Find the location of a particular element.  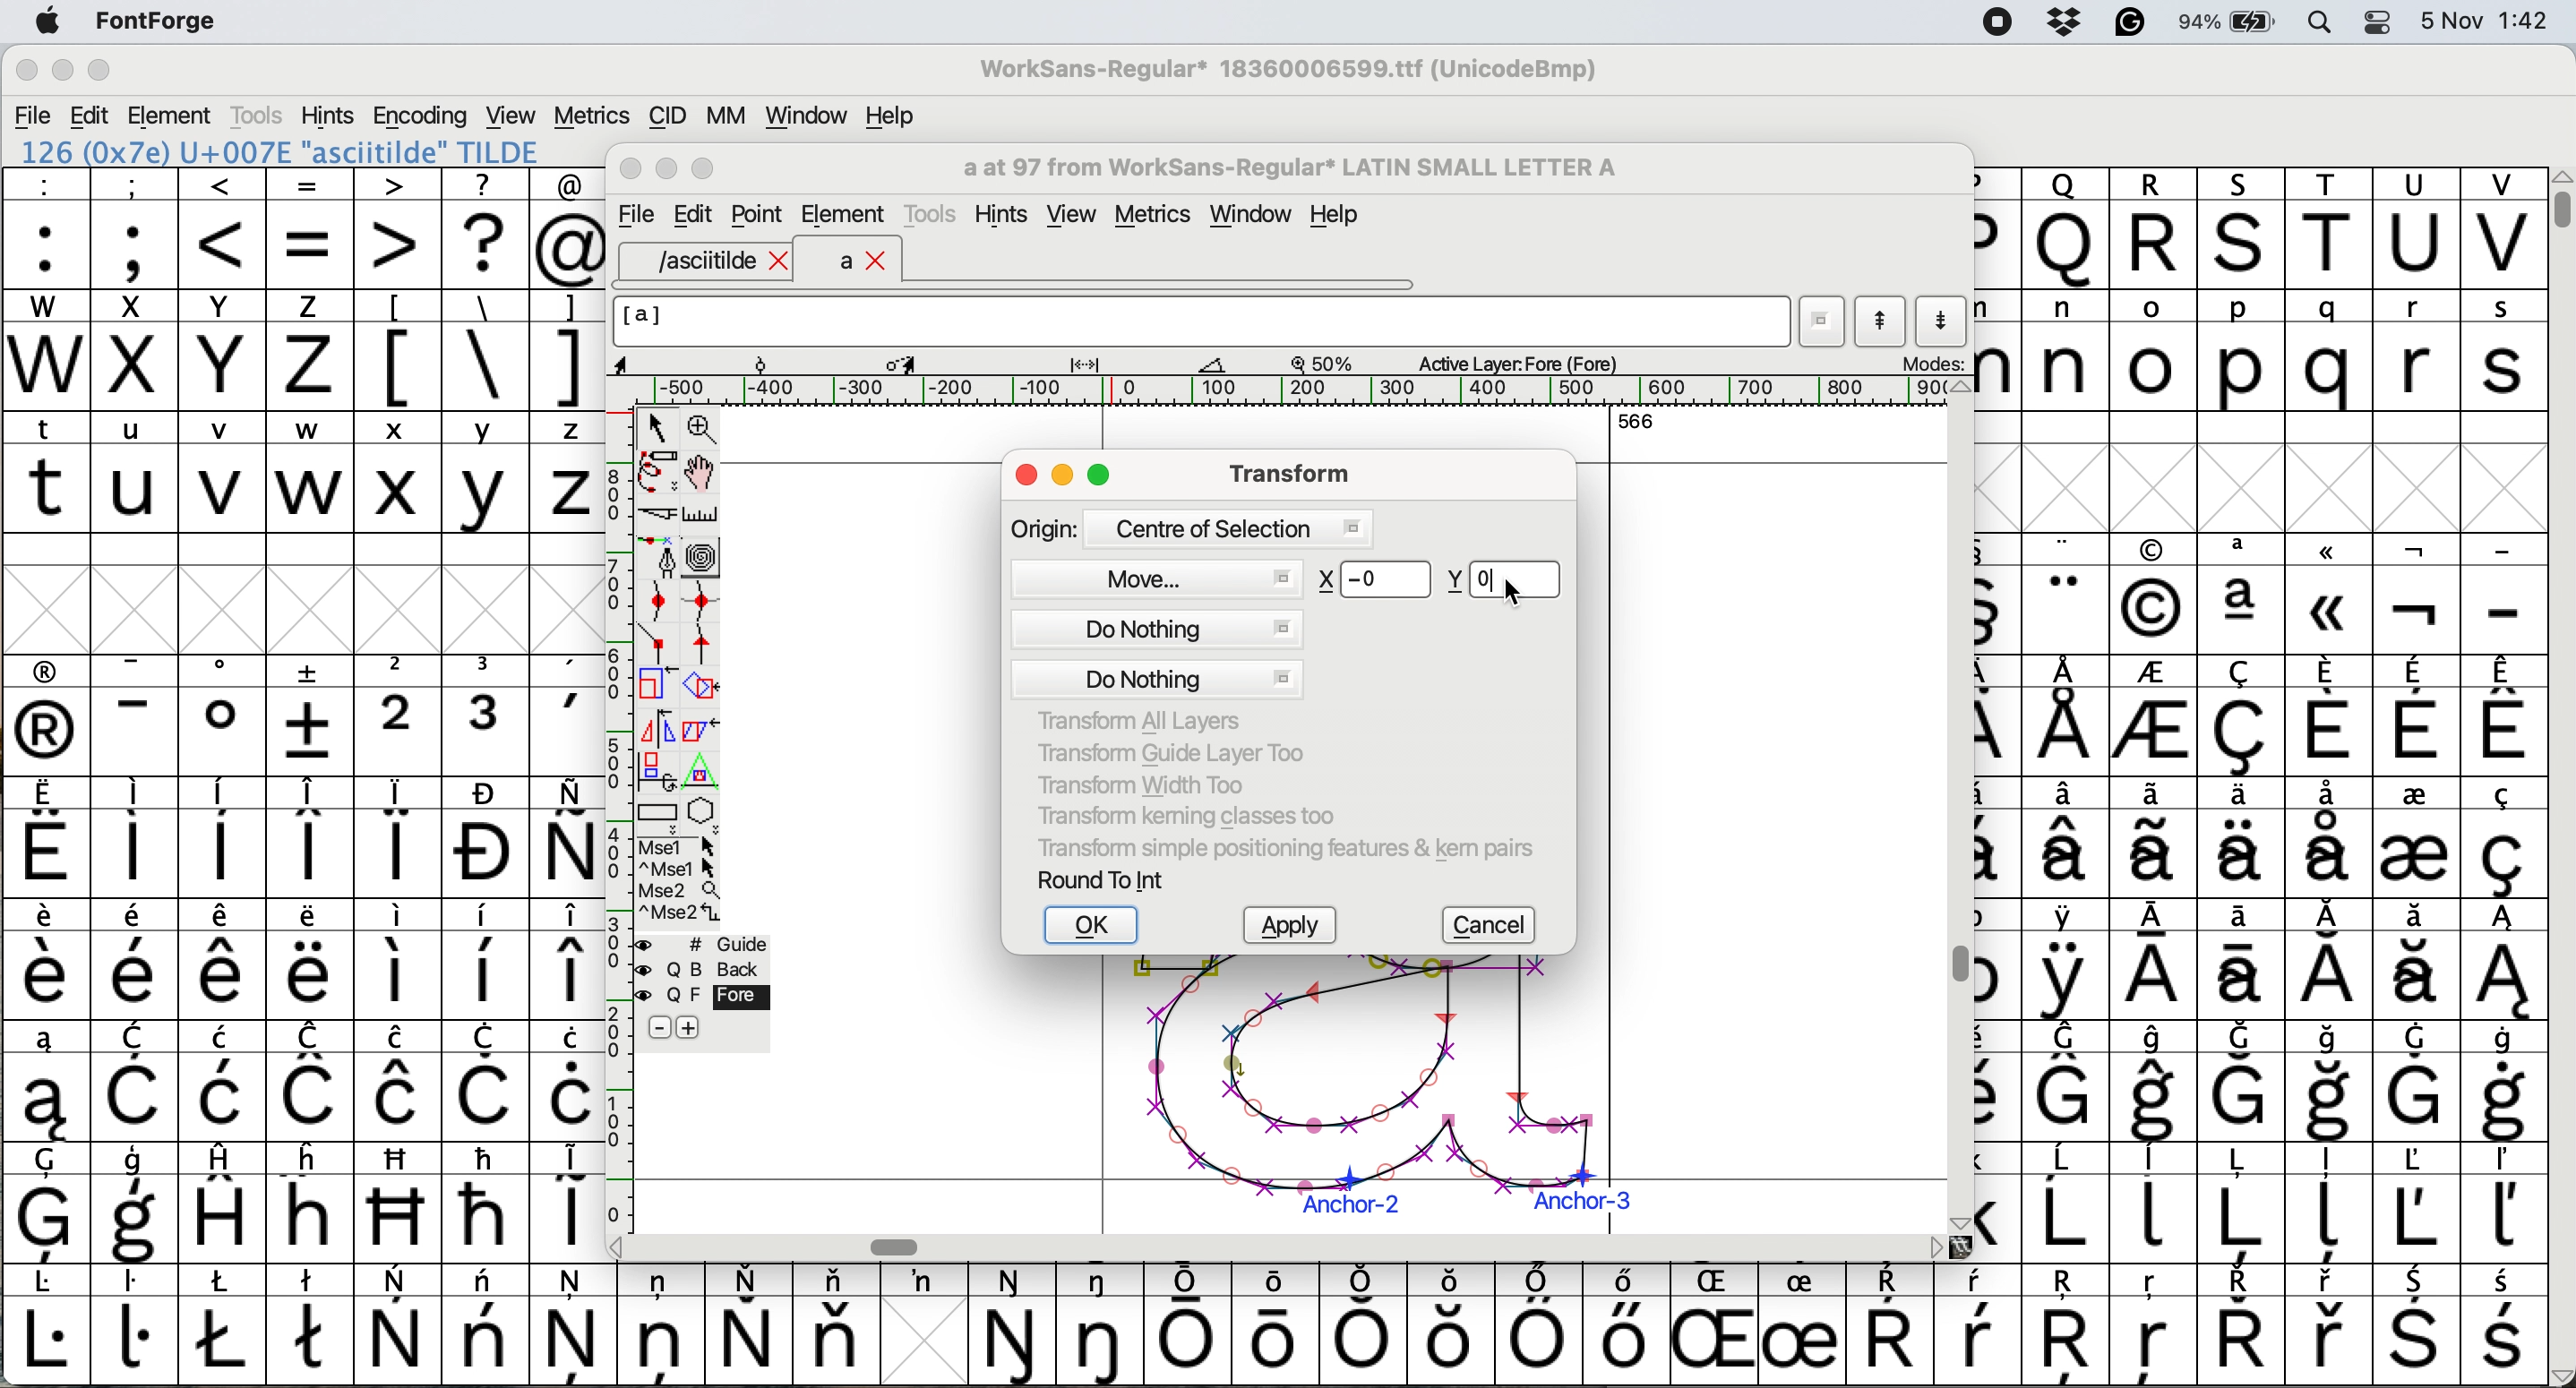

symbol is located at coordinates (2155, 1200).